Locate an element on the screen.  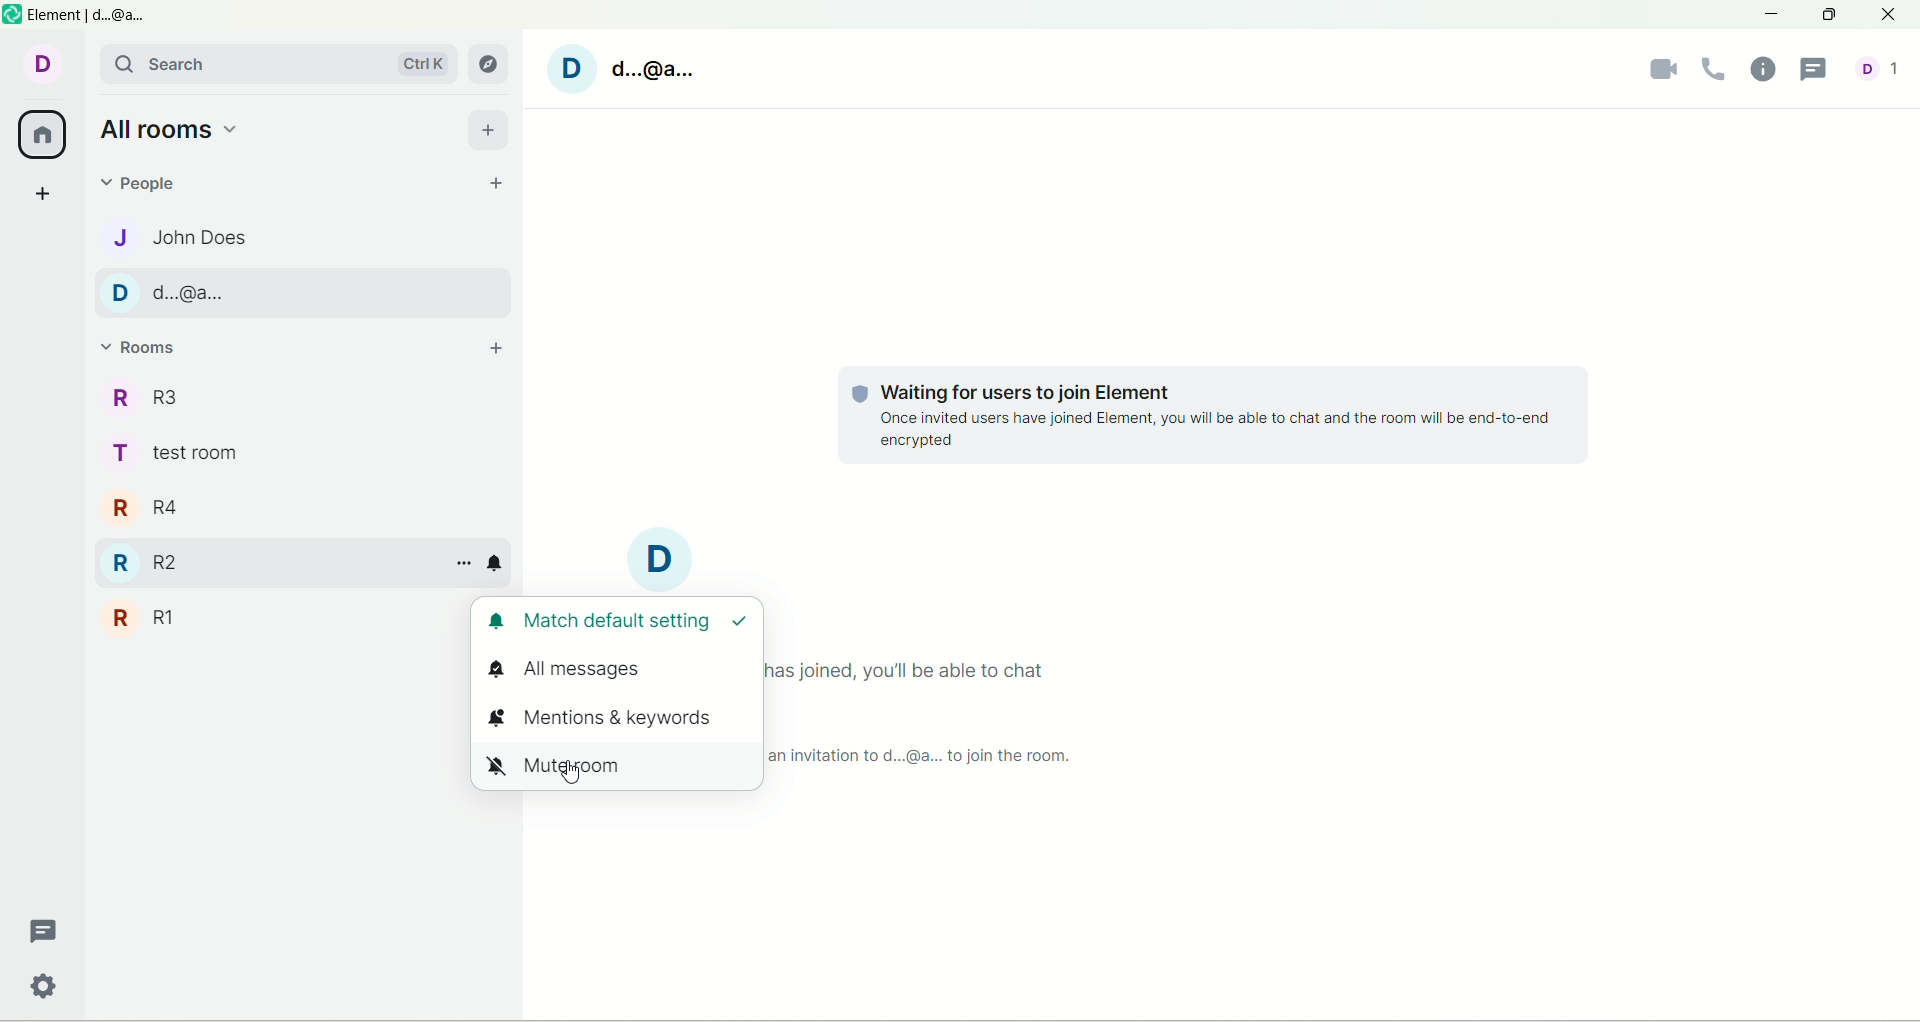
add is located at coordinates (489, 127).